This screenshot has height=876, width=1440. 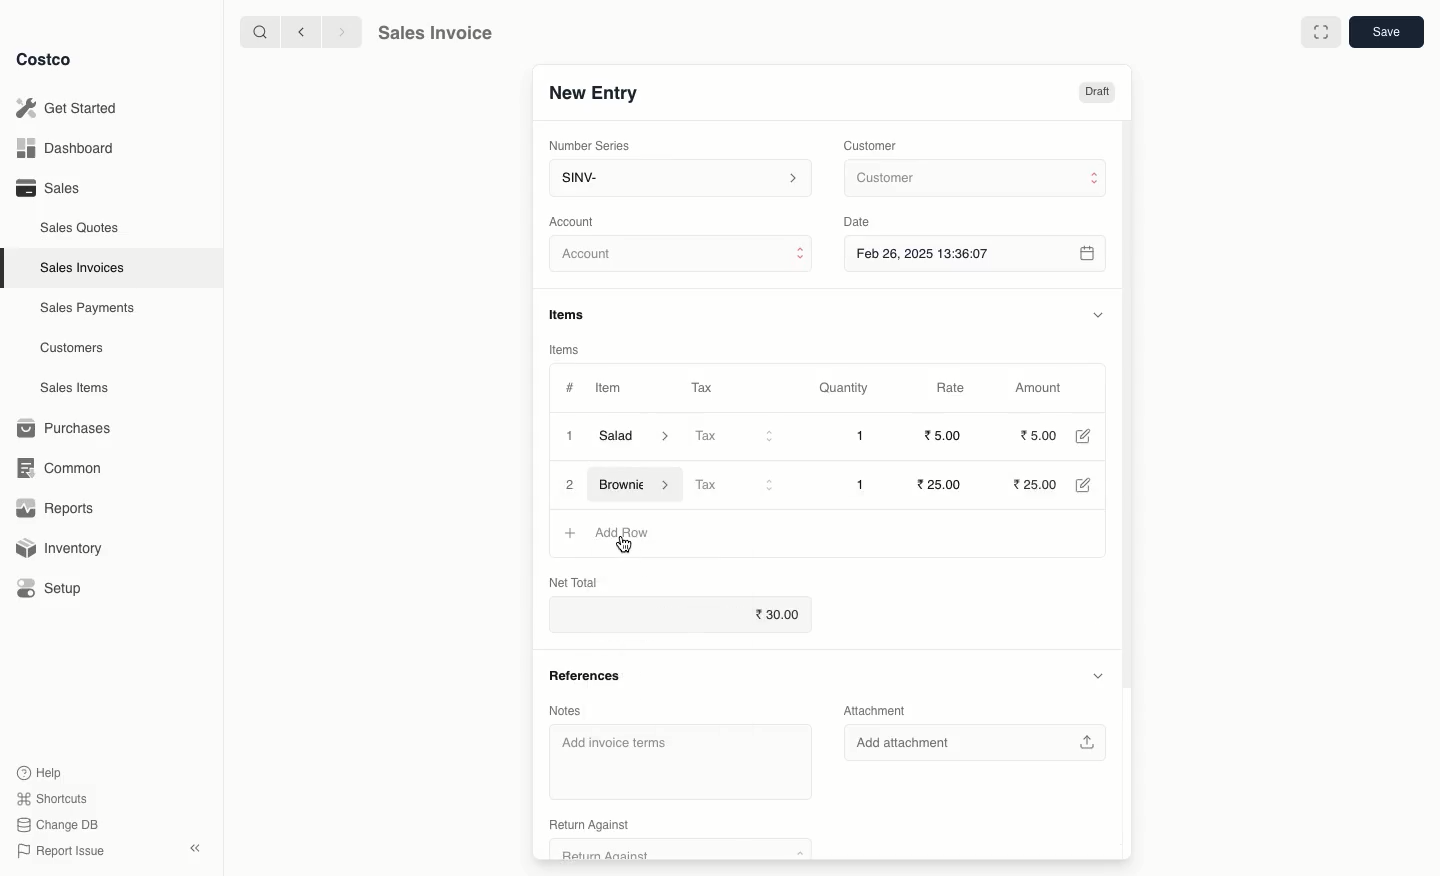 I want to click on Customer, so click(x=973, y=179).